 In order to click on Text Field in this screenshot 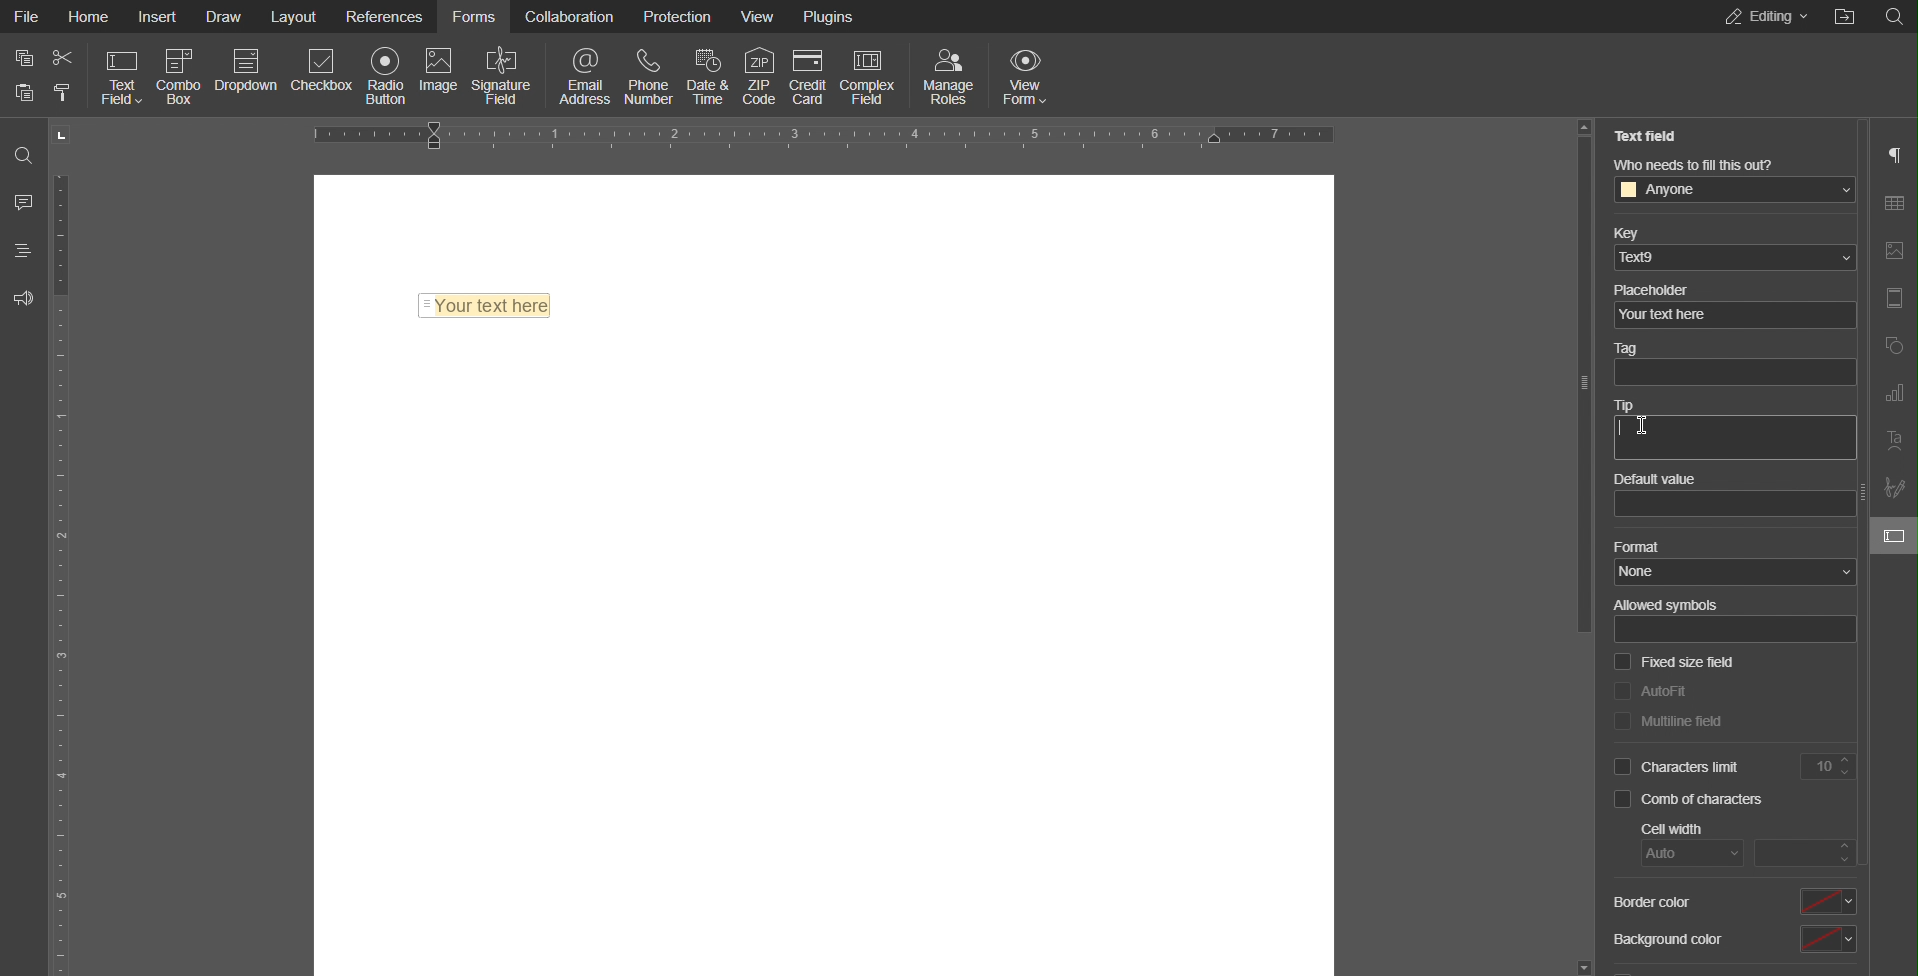, I will do `click(1644, 134)`.